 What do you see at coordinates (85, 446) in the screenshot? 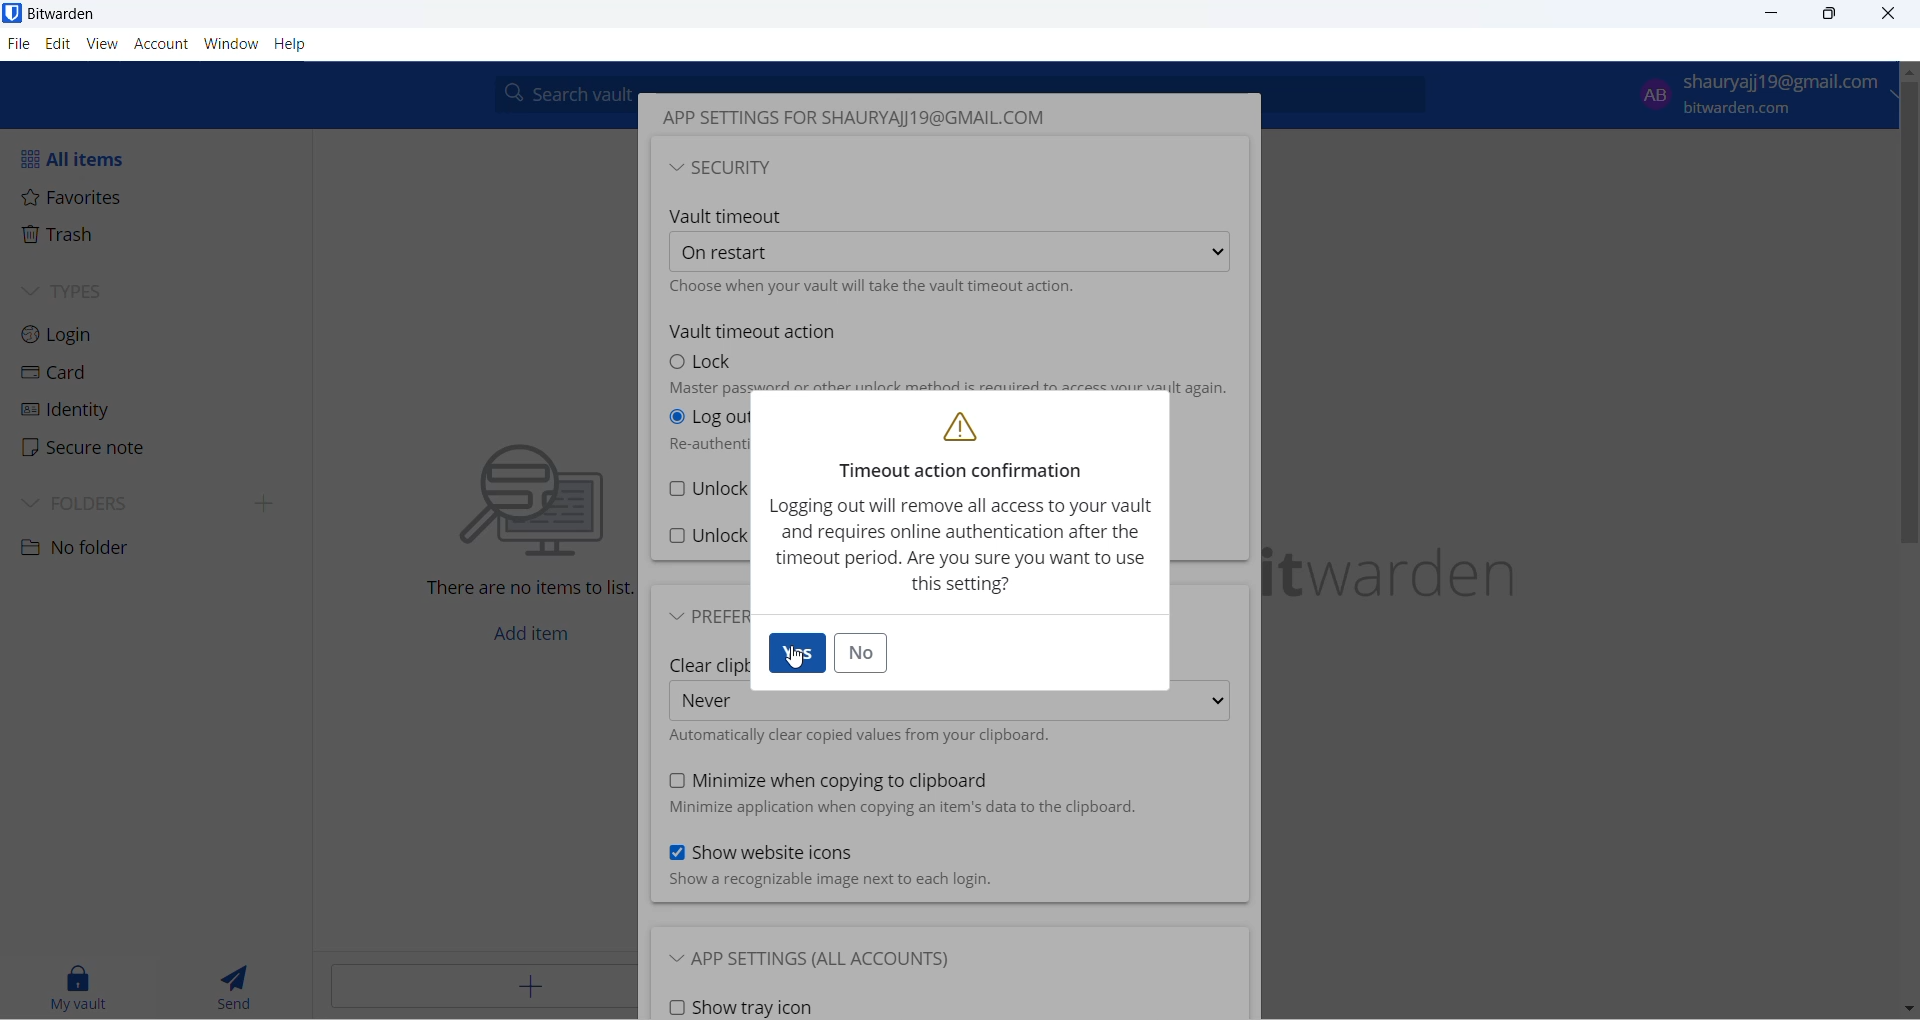
I see `Secure note` at bounding box center [85, 446].